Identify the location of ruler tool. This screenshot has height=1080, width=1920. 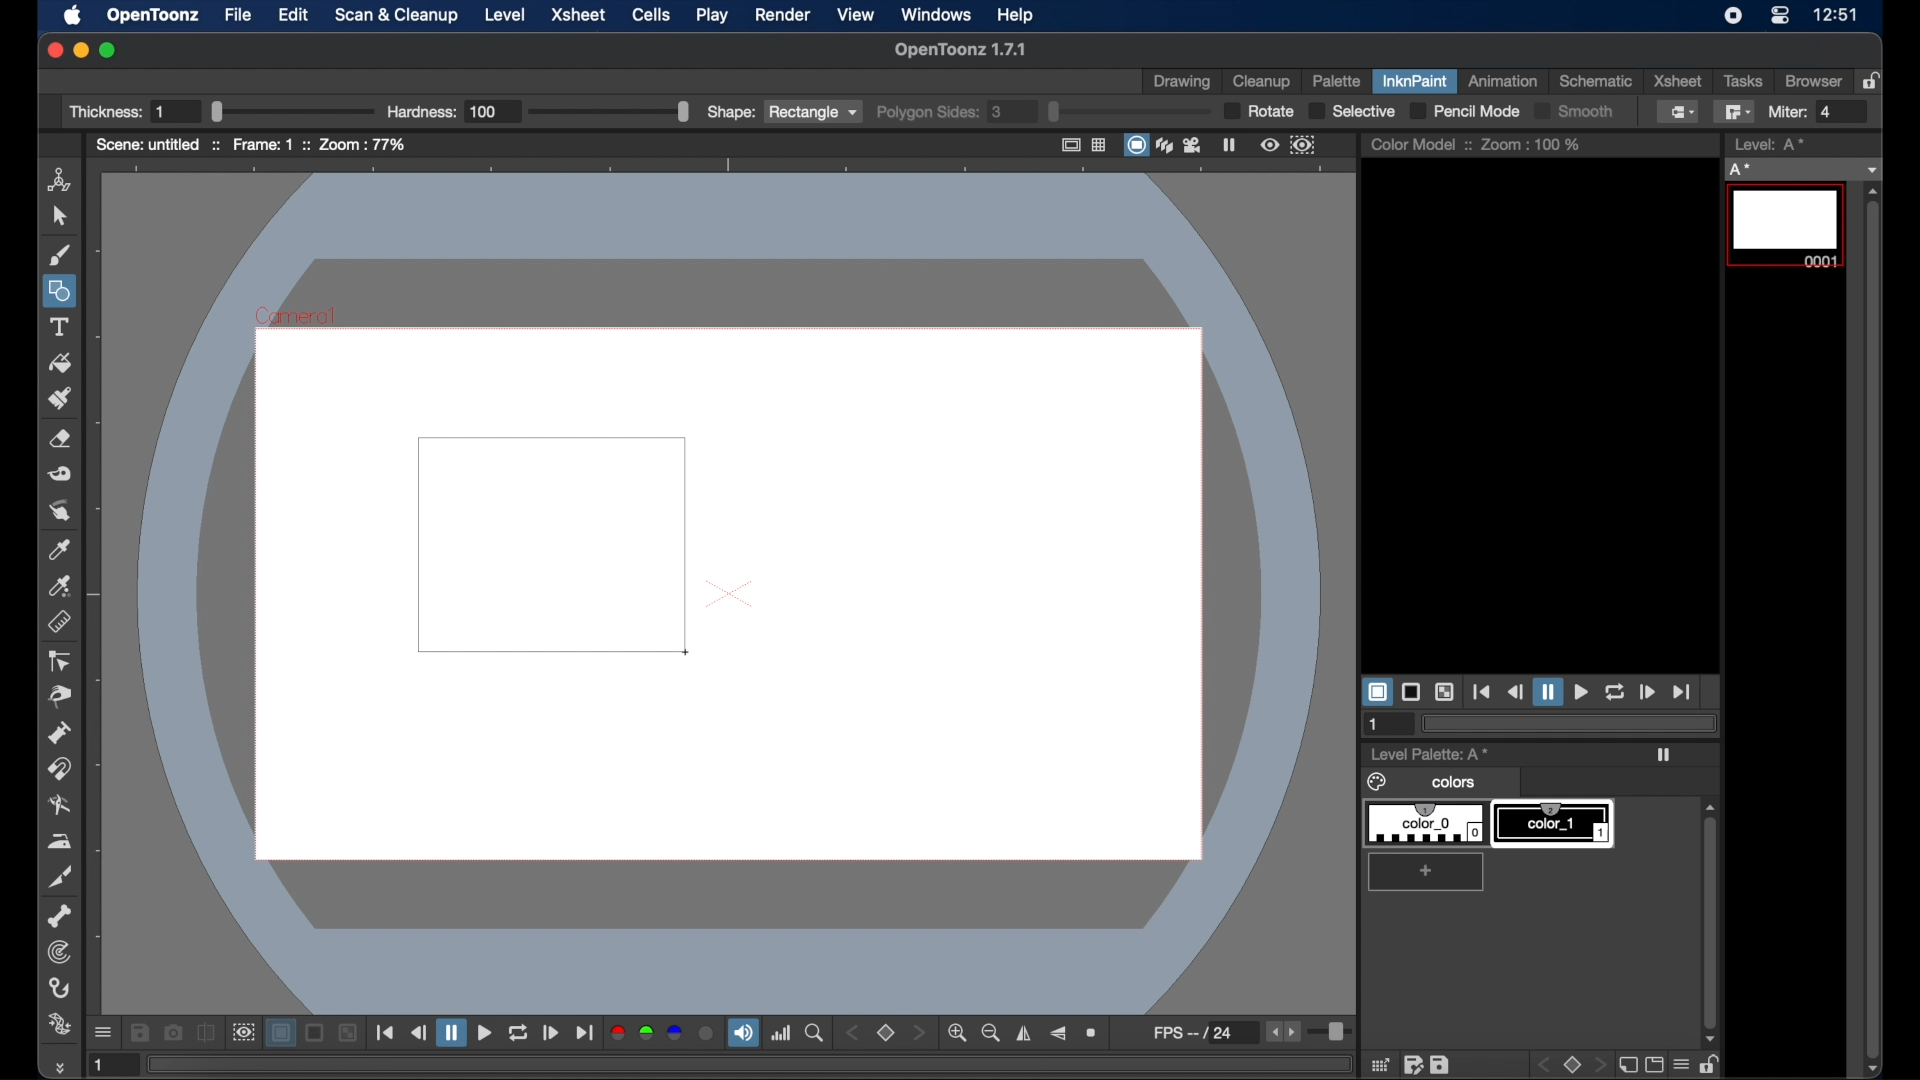
(59, 622).